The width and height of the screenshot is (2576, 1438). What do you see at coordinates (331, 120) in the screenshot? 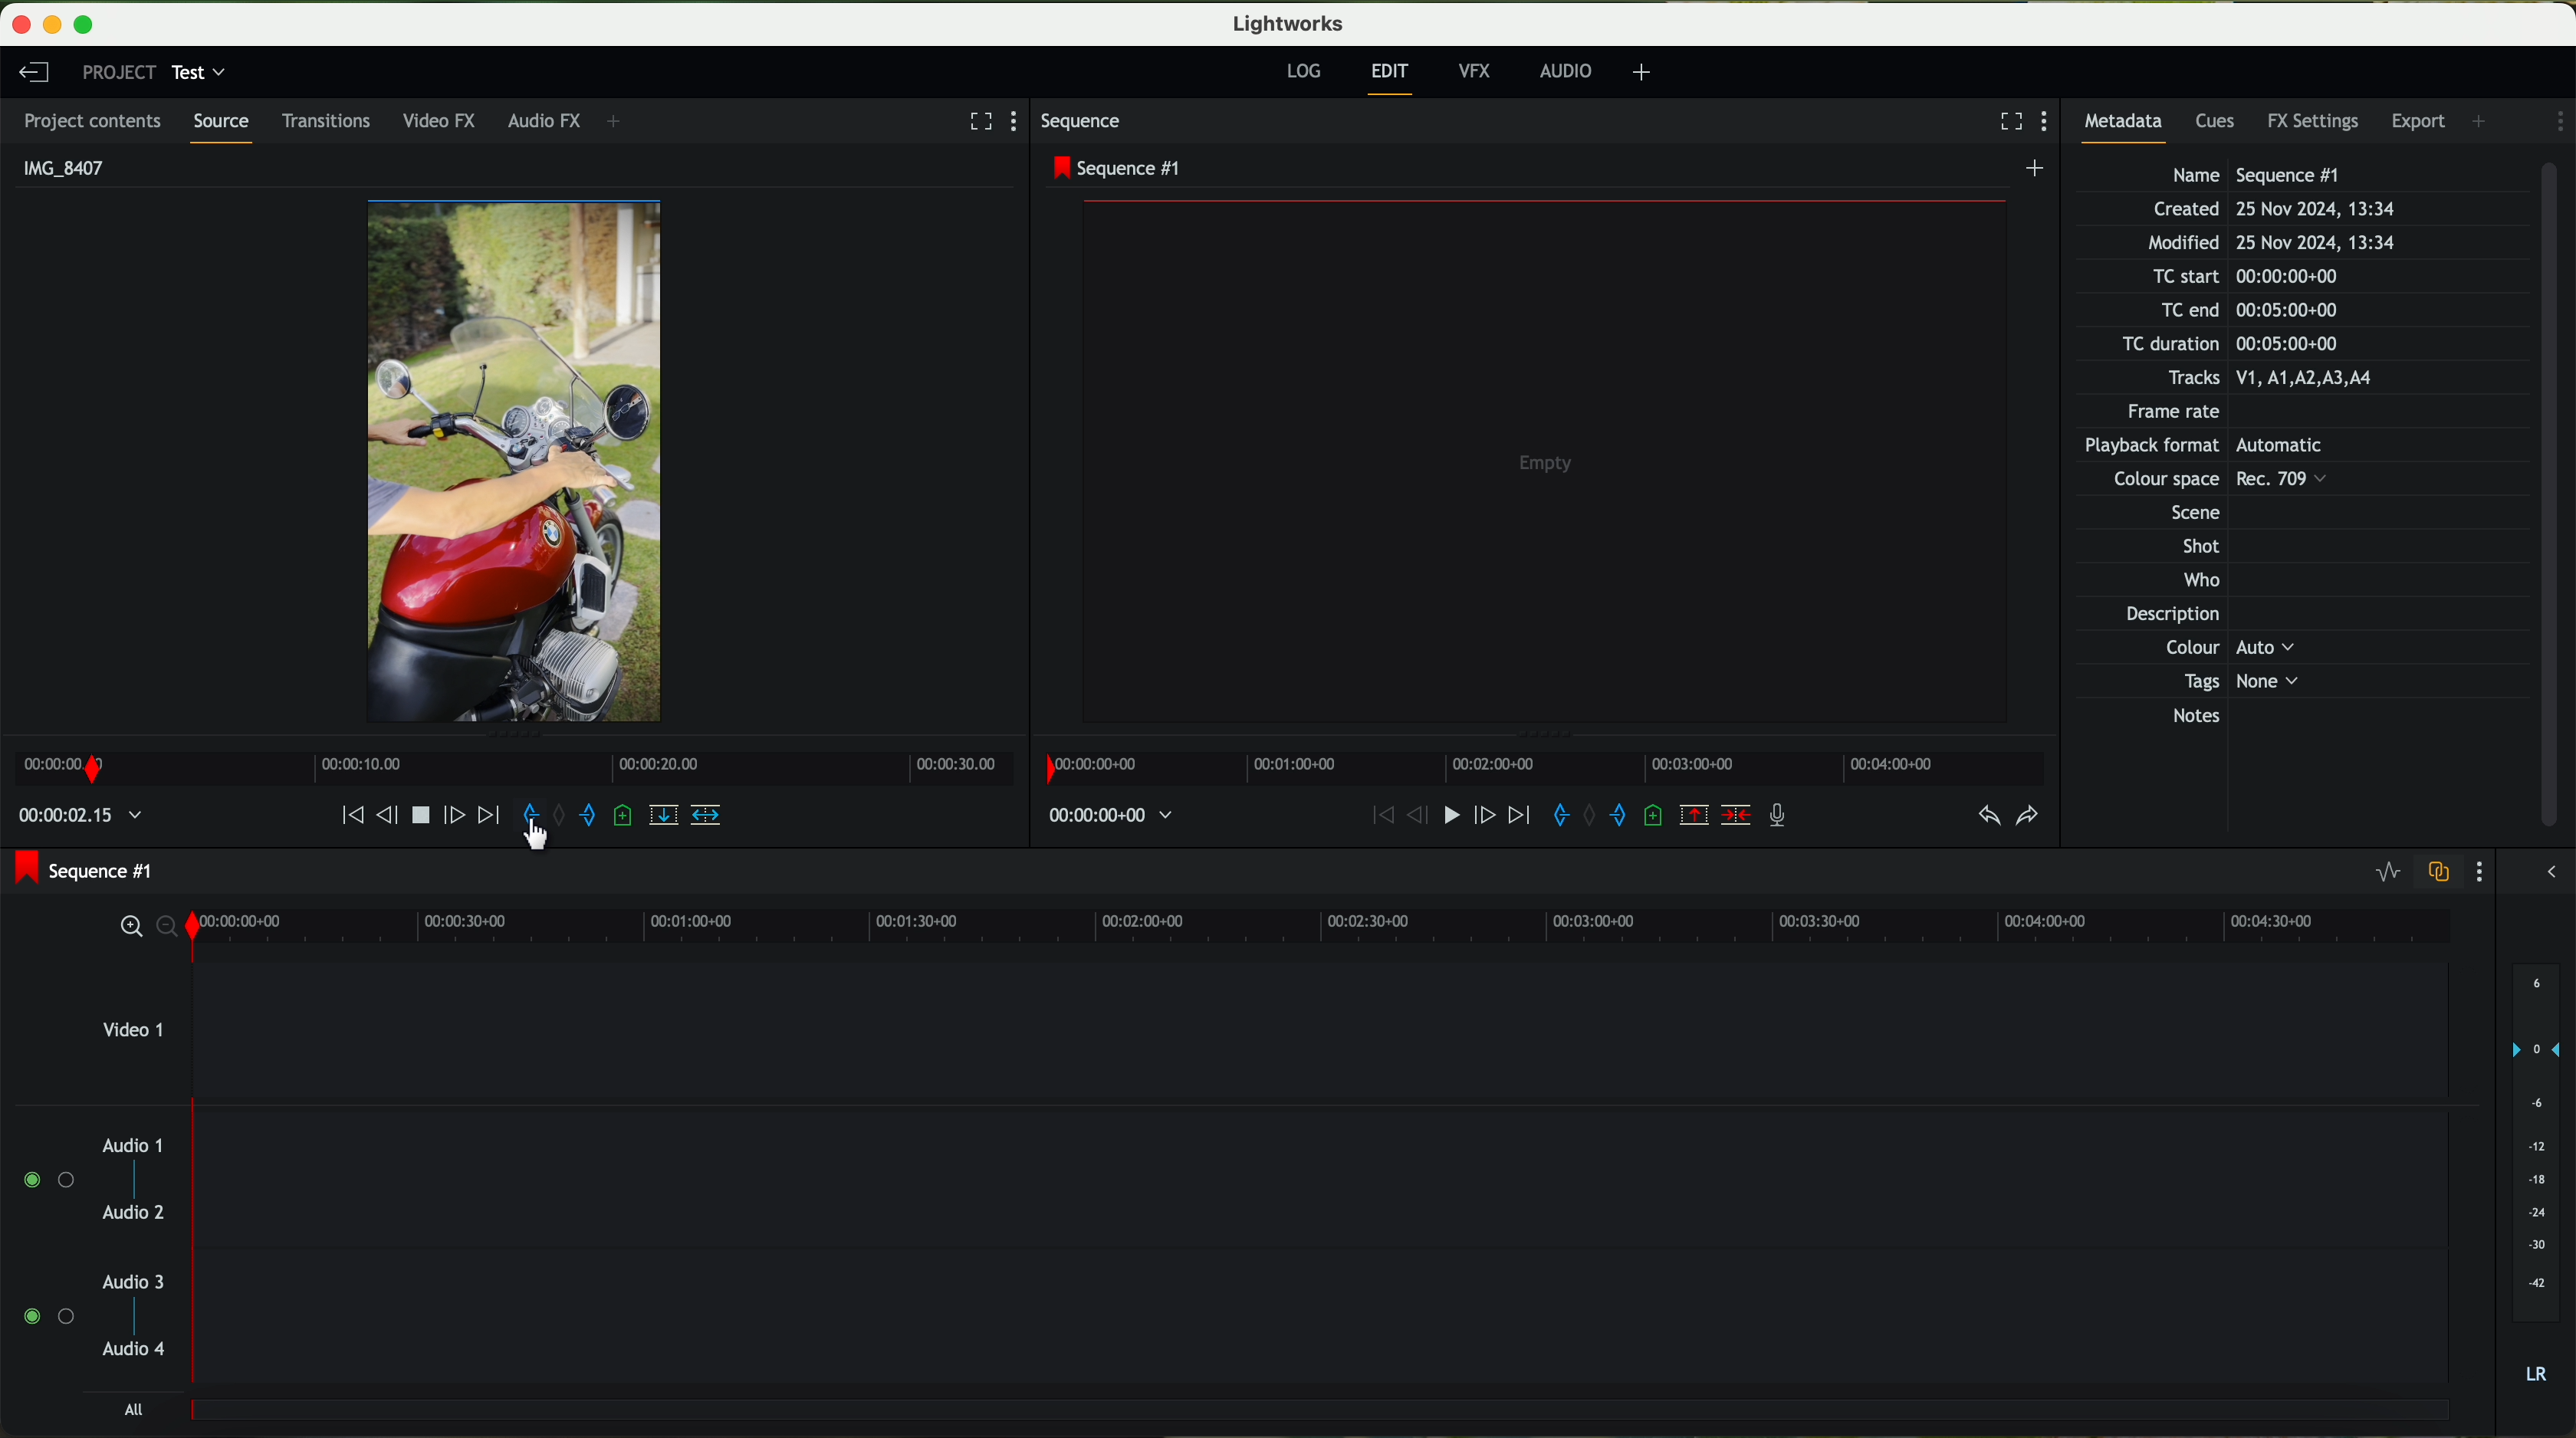
I see `transitions` at bounding box center [331, 120].